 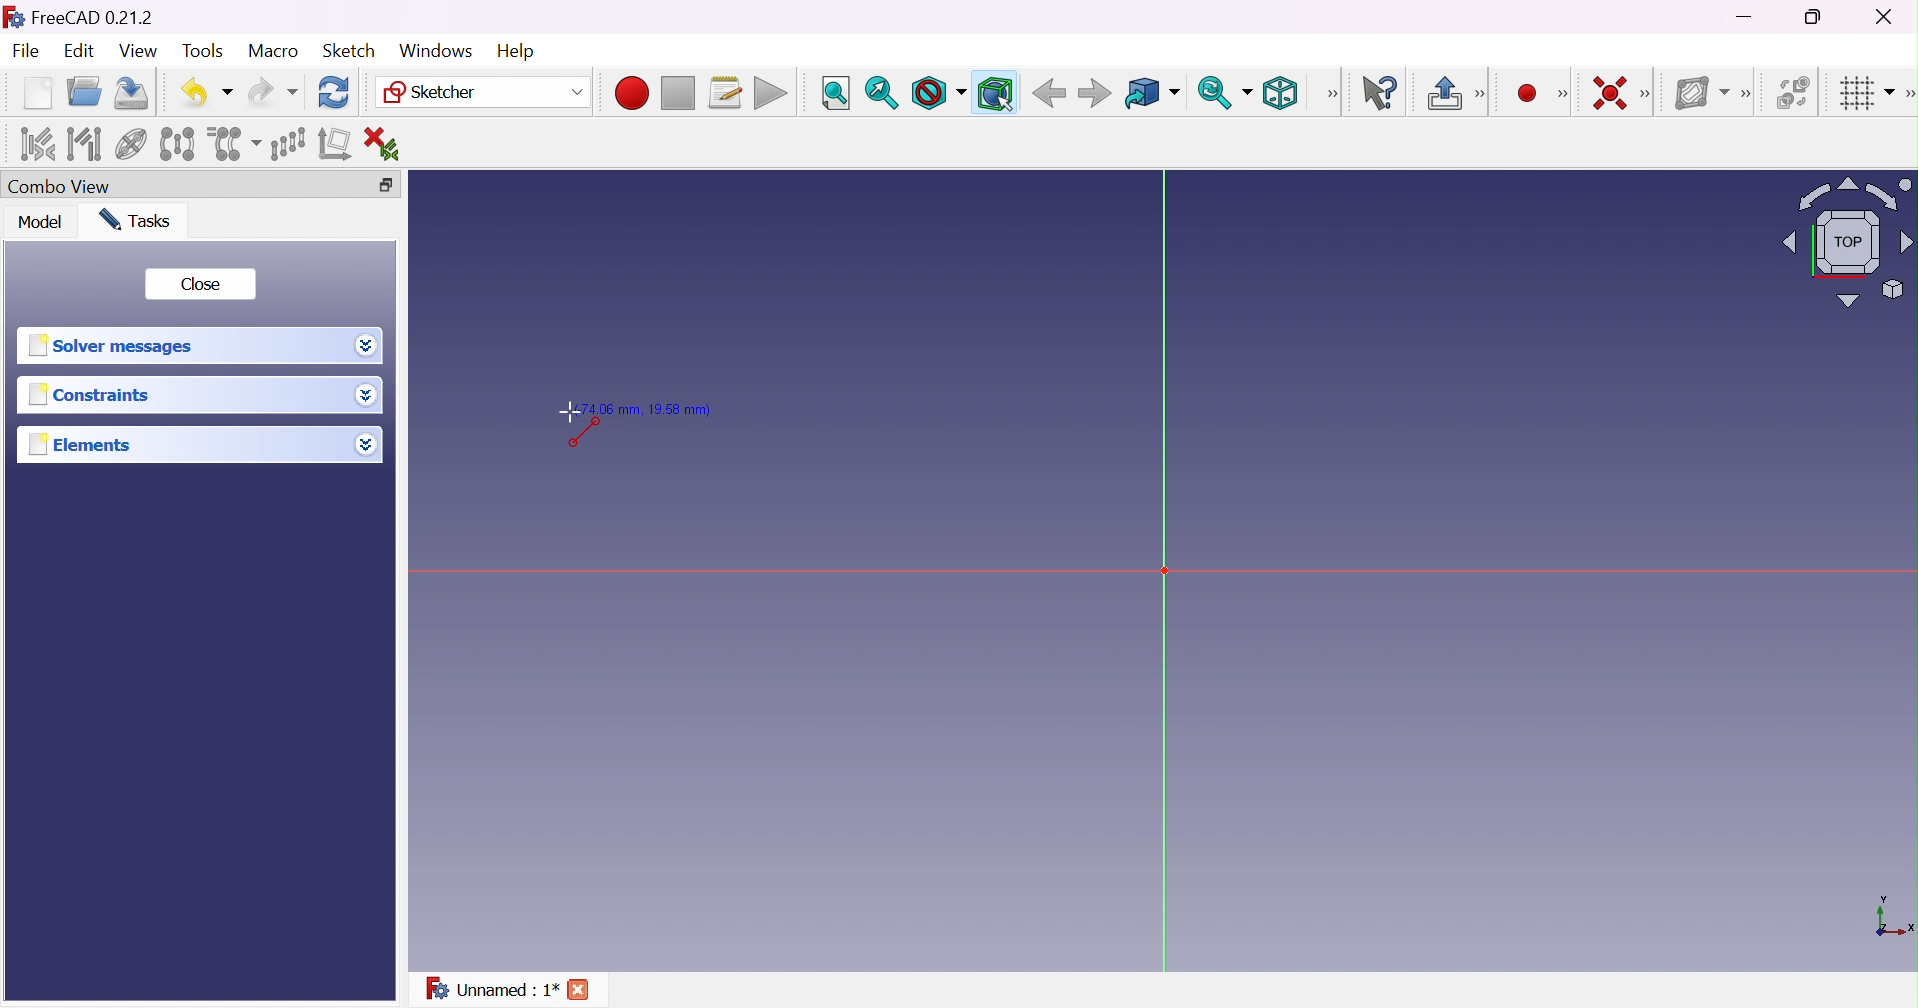 What do you see at coordinates (271, 93) in the screenshot?
I see `Redo` at bounding box center [271, 93].